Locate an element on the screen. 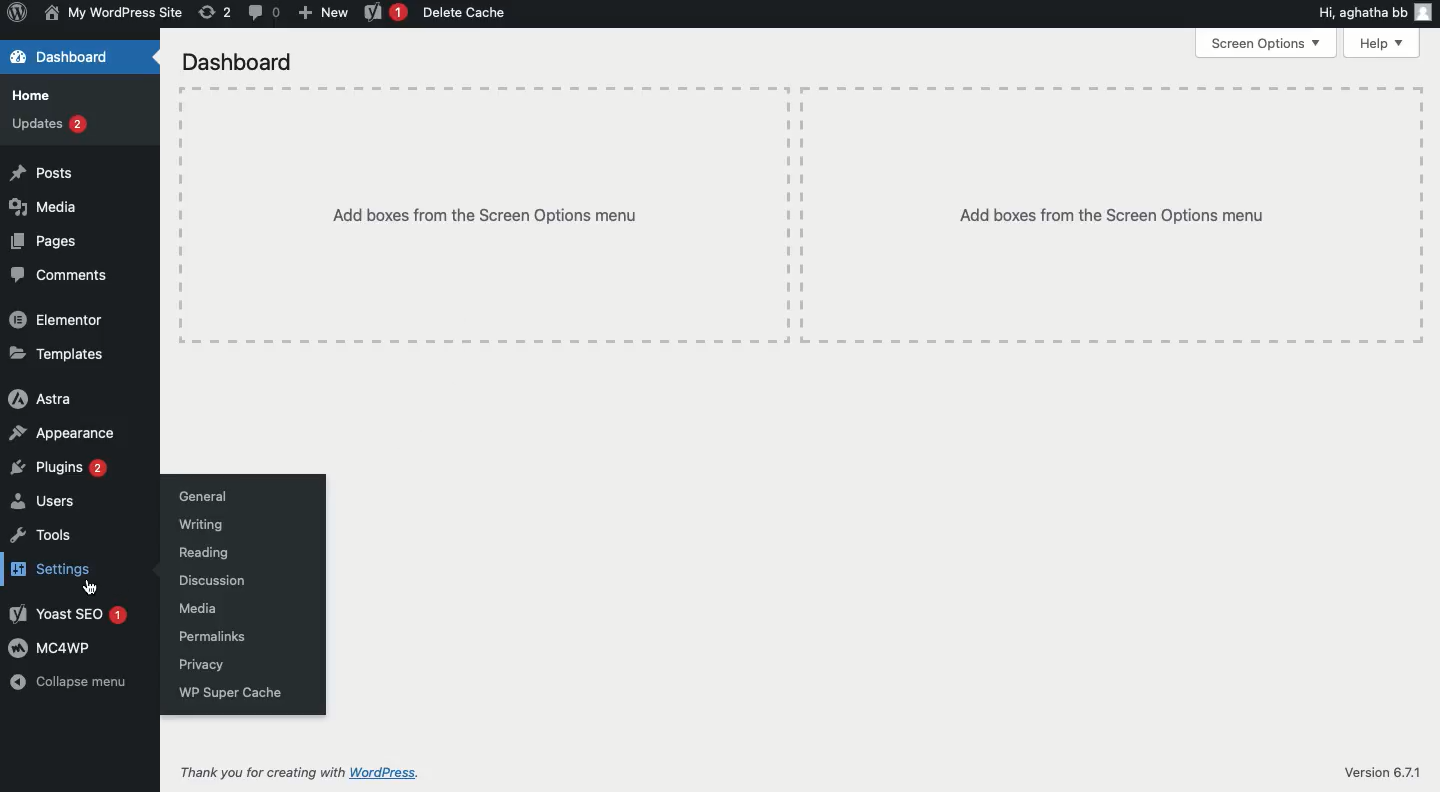 The height and width of the screenshot is (792, 1440). Comment (0) is located at coordinates (263, 11).